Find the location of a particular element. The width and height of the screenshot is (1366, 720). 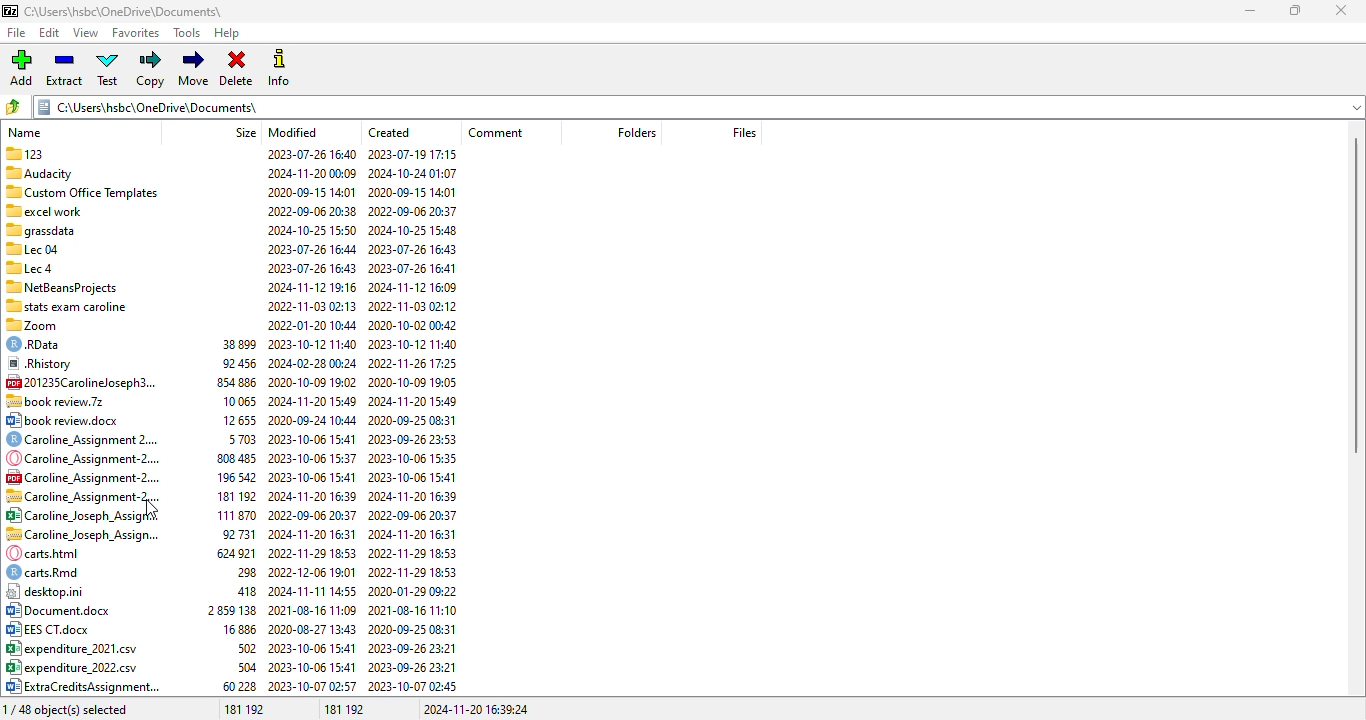

move is located at coordinates (195, 68).